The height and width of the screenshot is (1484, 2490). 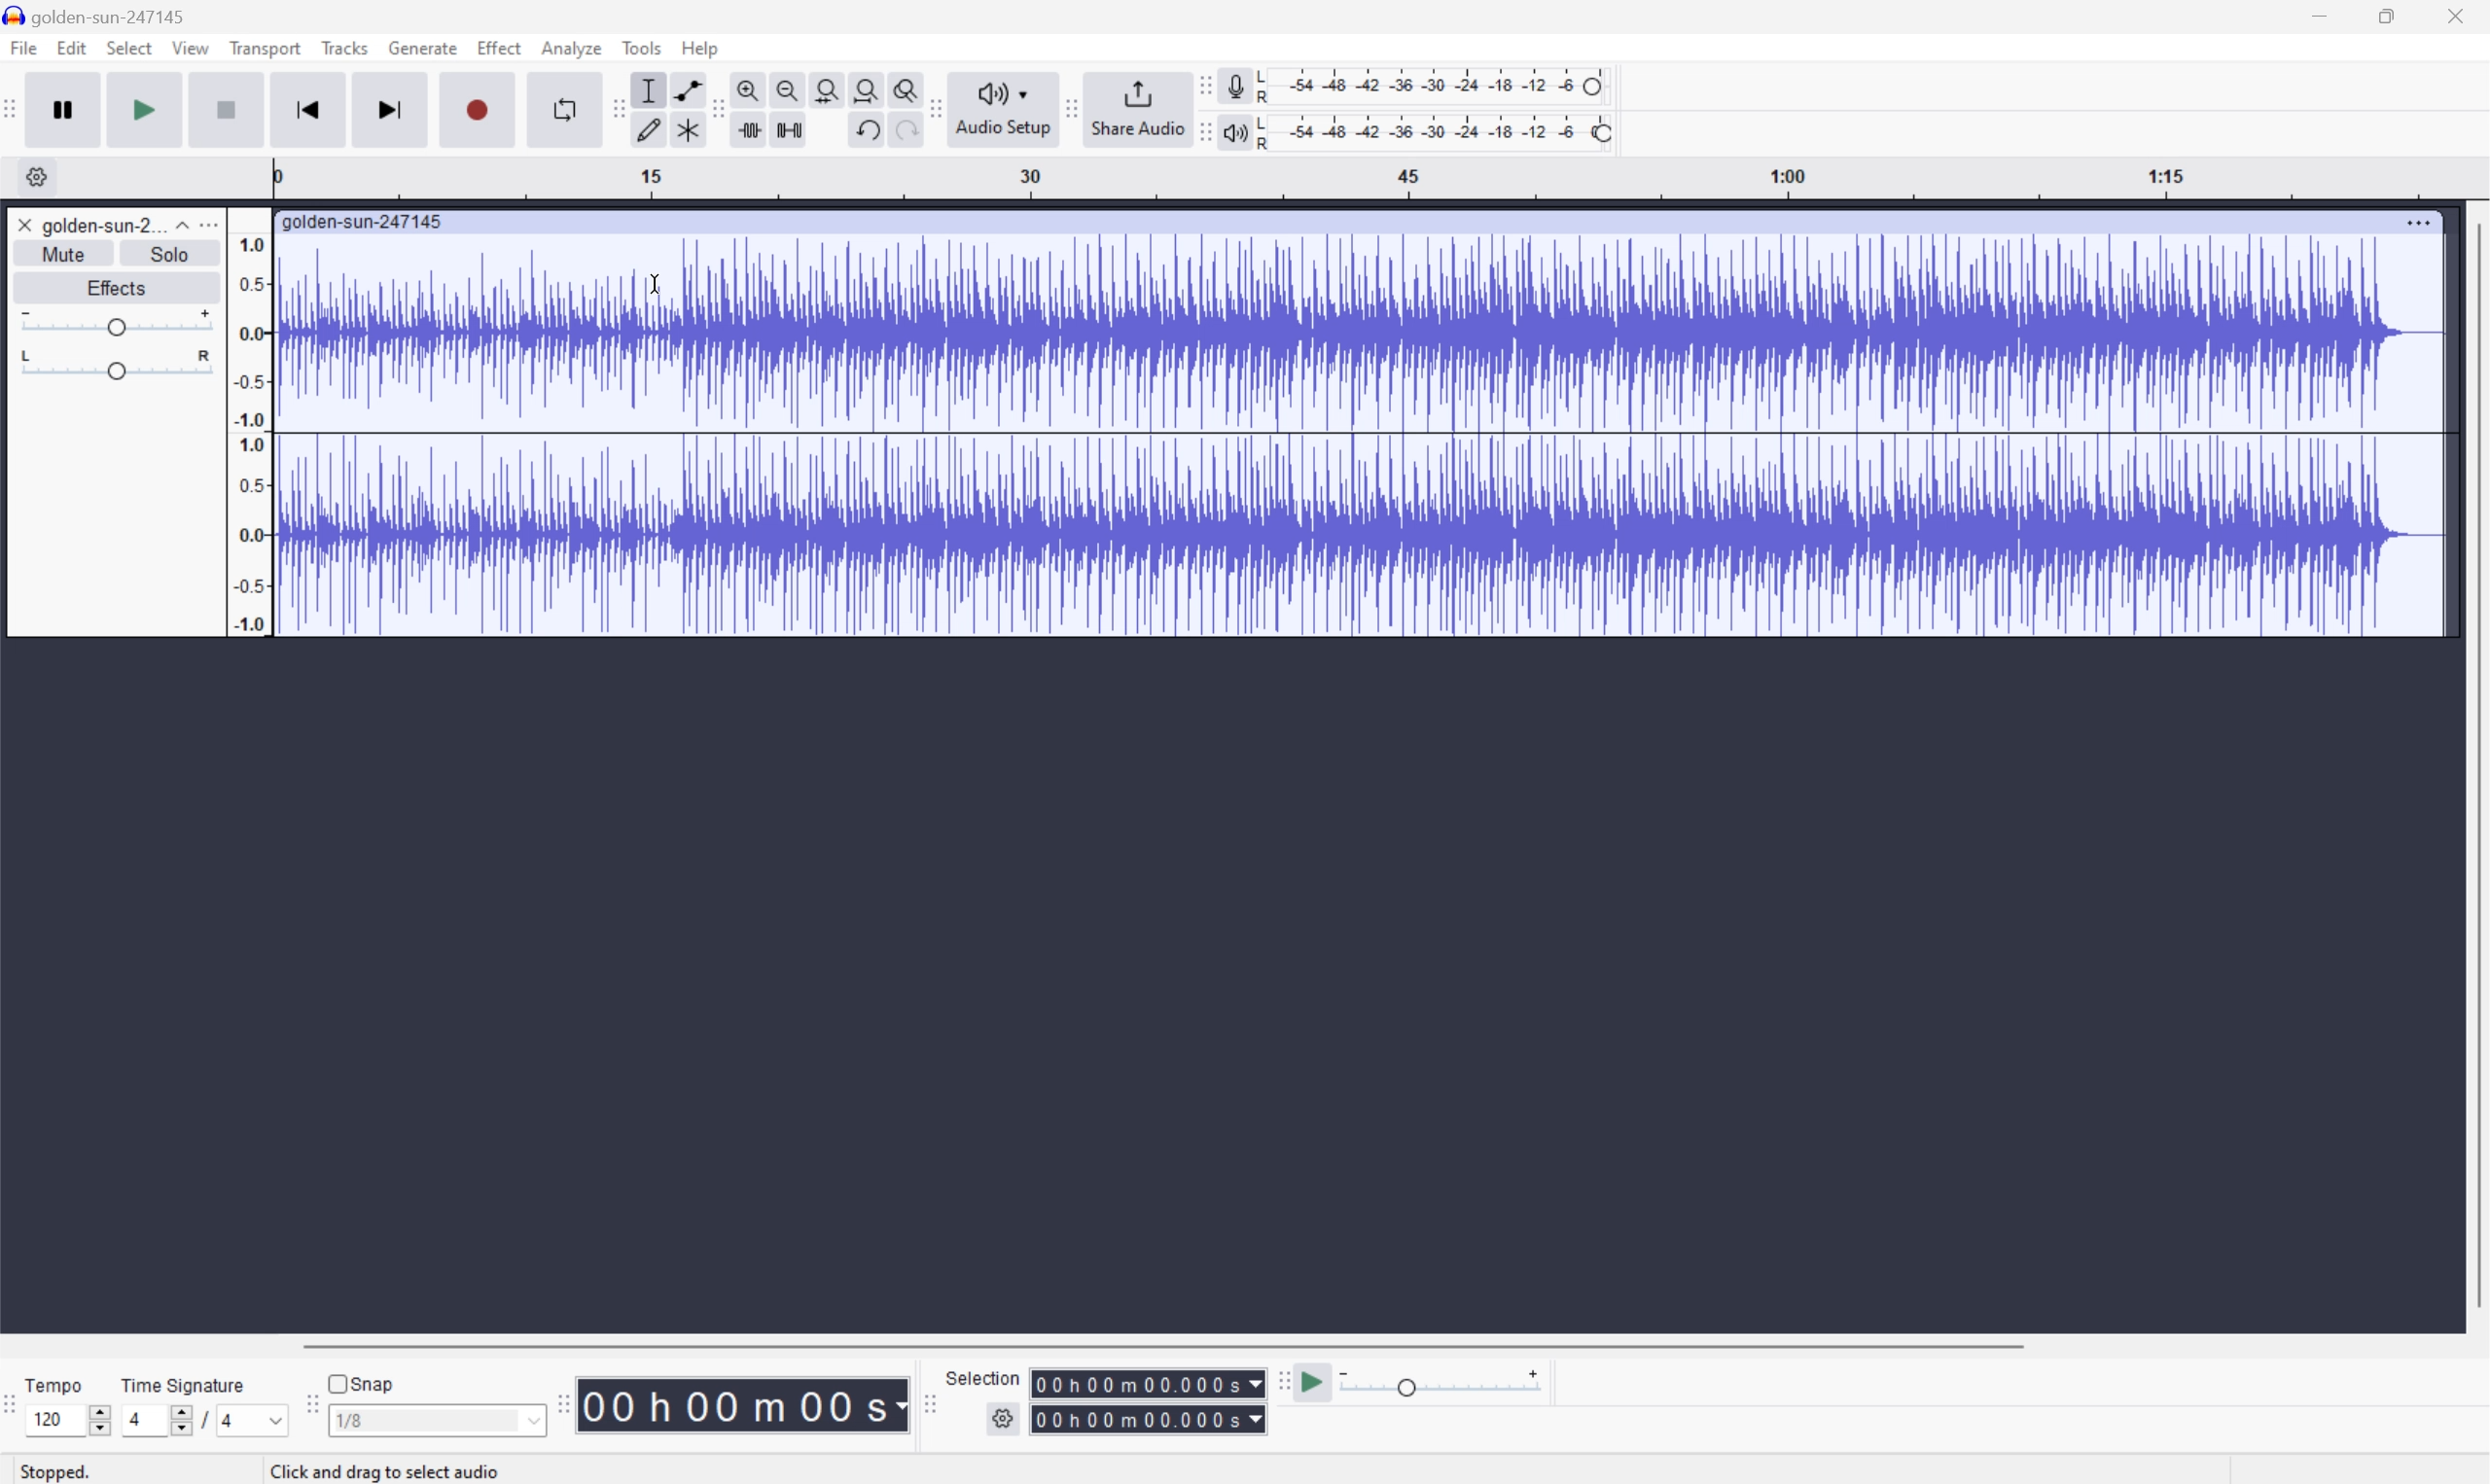 What do you see at coordinates (984, 1377) in the screenshot?
I see `Selection` at bounding box center [984, 1377].